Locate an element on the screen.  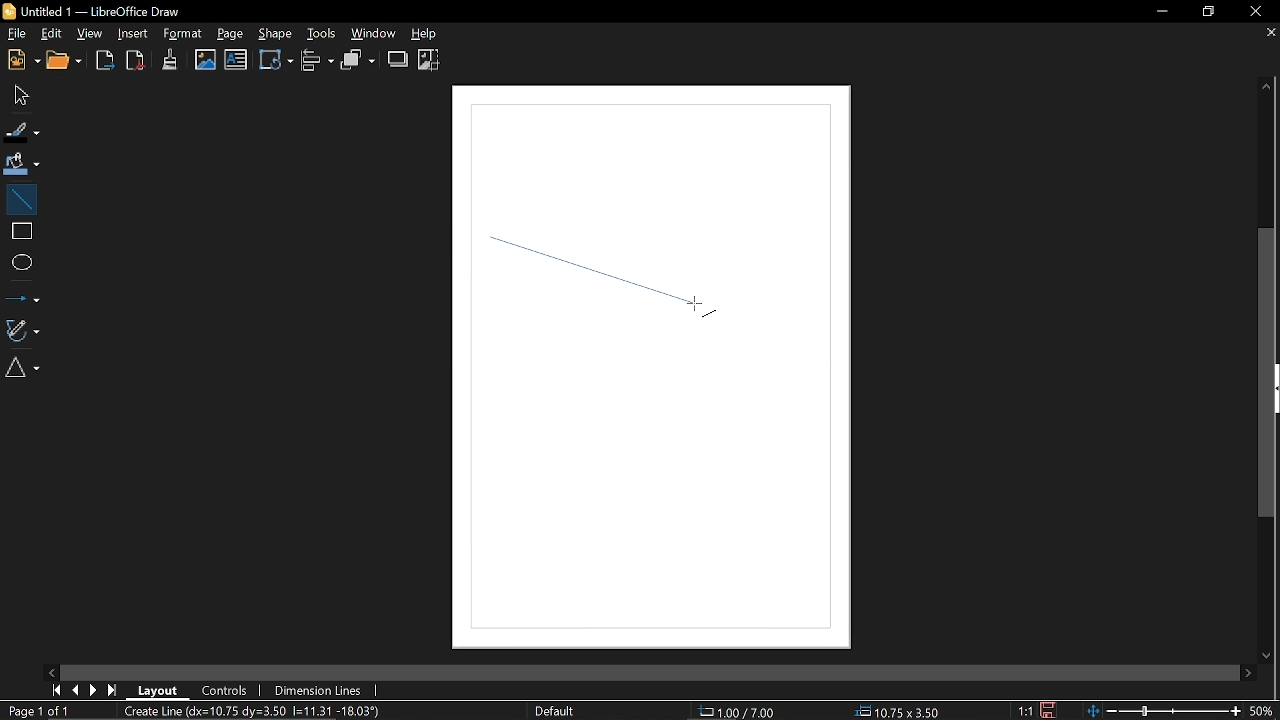
Fll line is located at coordinates (20, 131).